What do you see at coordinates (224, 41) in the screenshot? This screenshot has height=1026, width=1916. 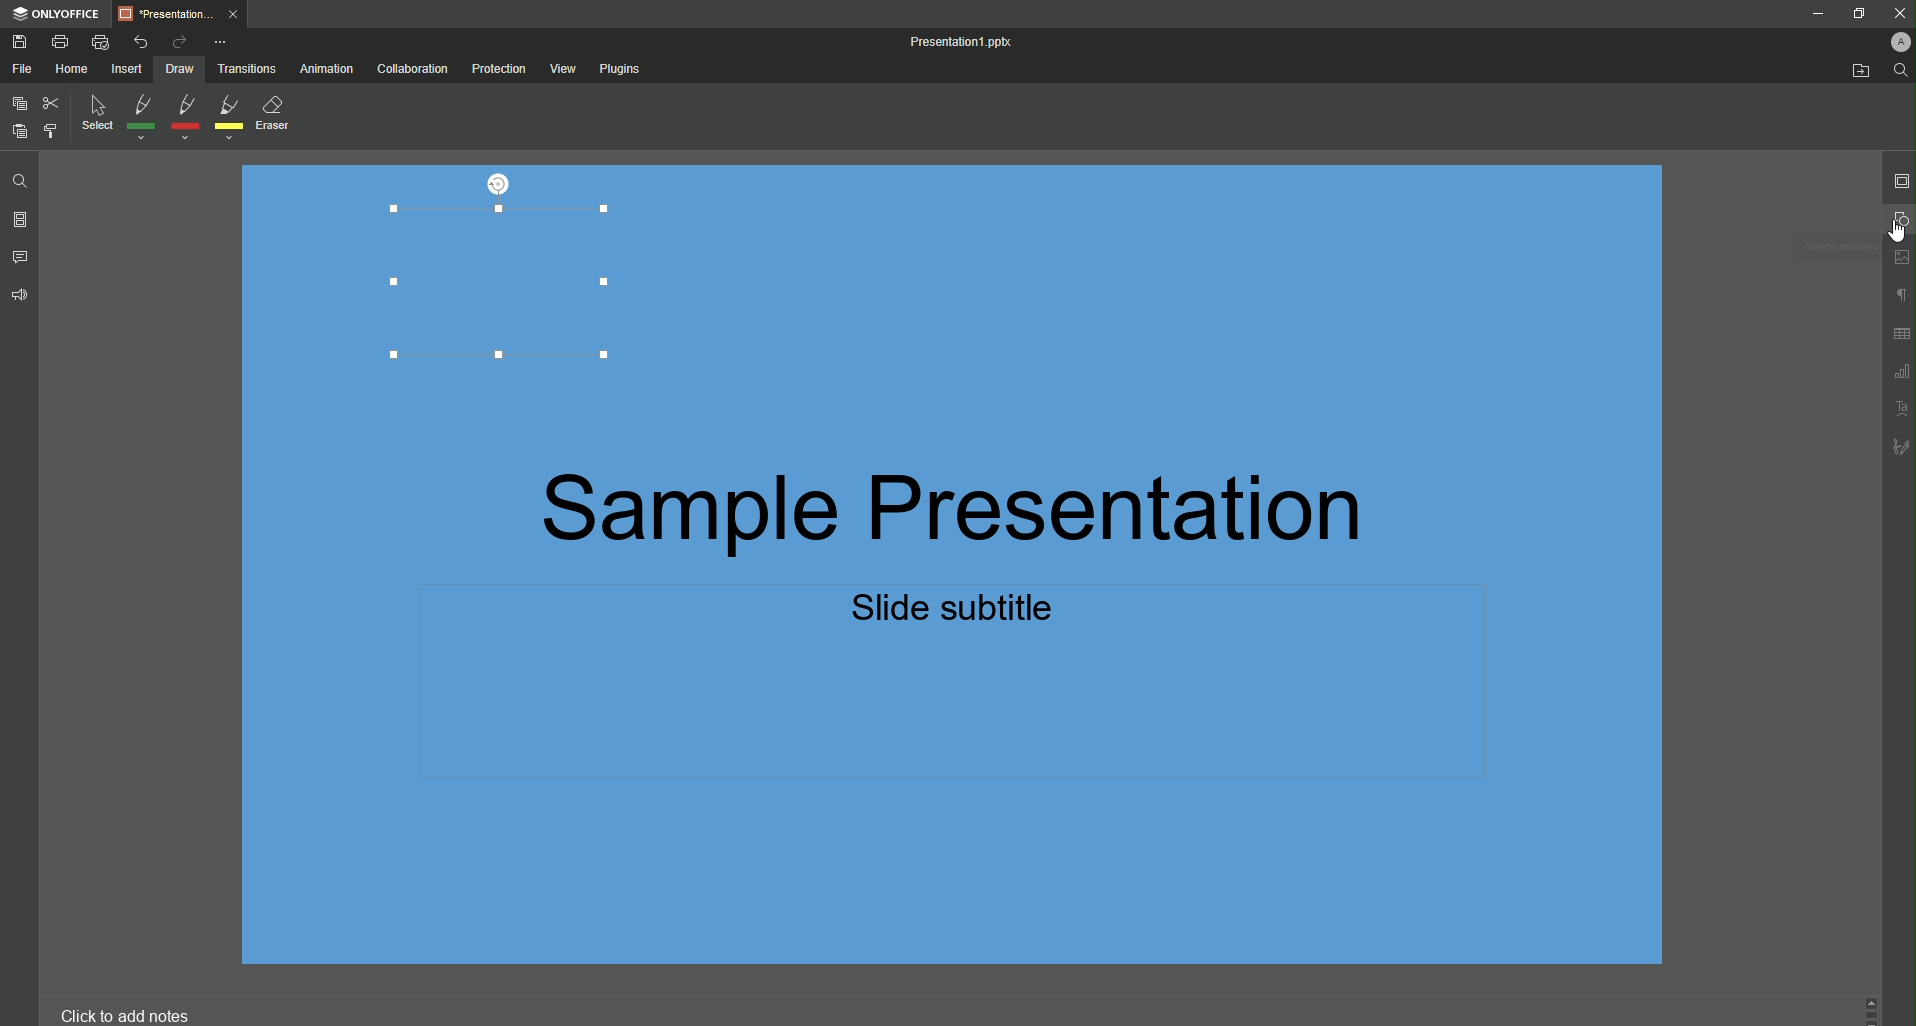 I see `More Options` at bounding box center [224, 41].